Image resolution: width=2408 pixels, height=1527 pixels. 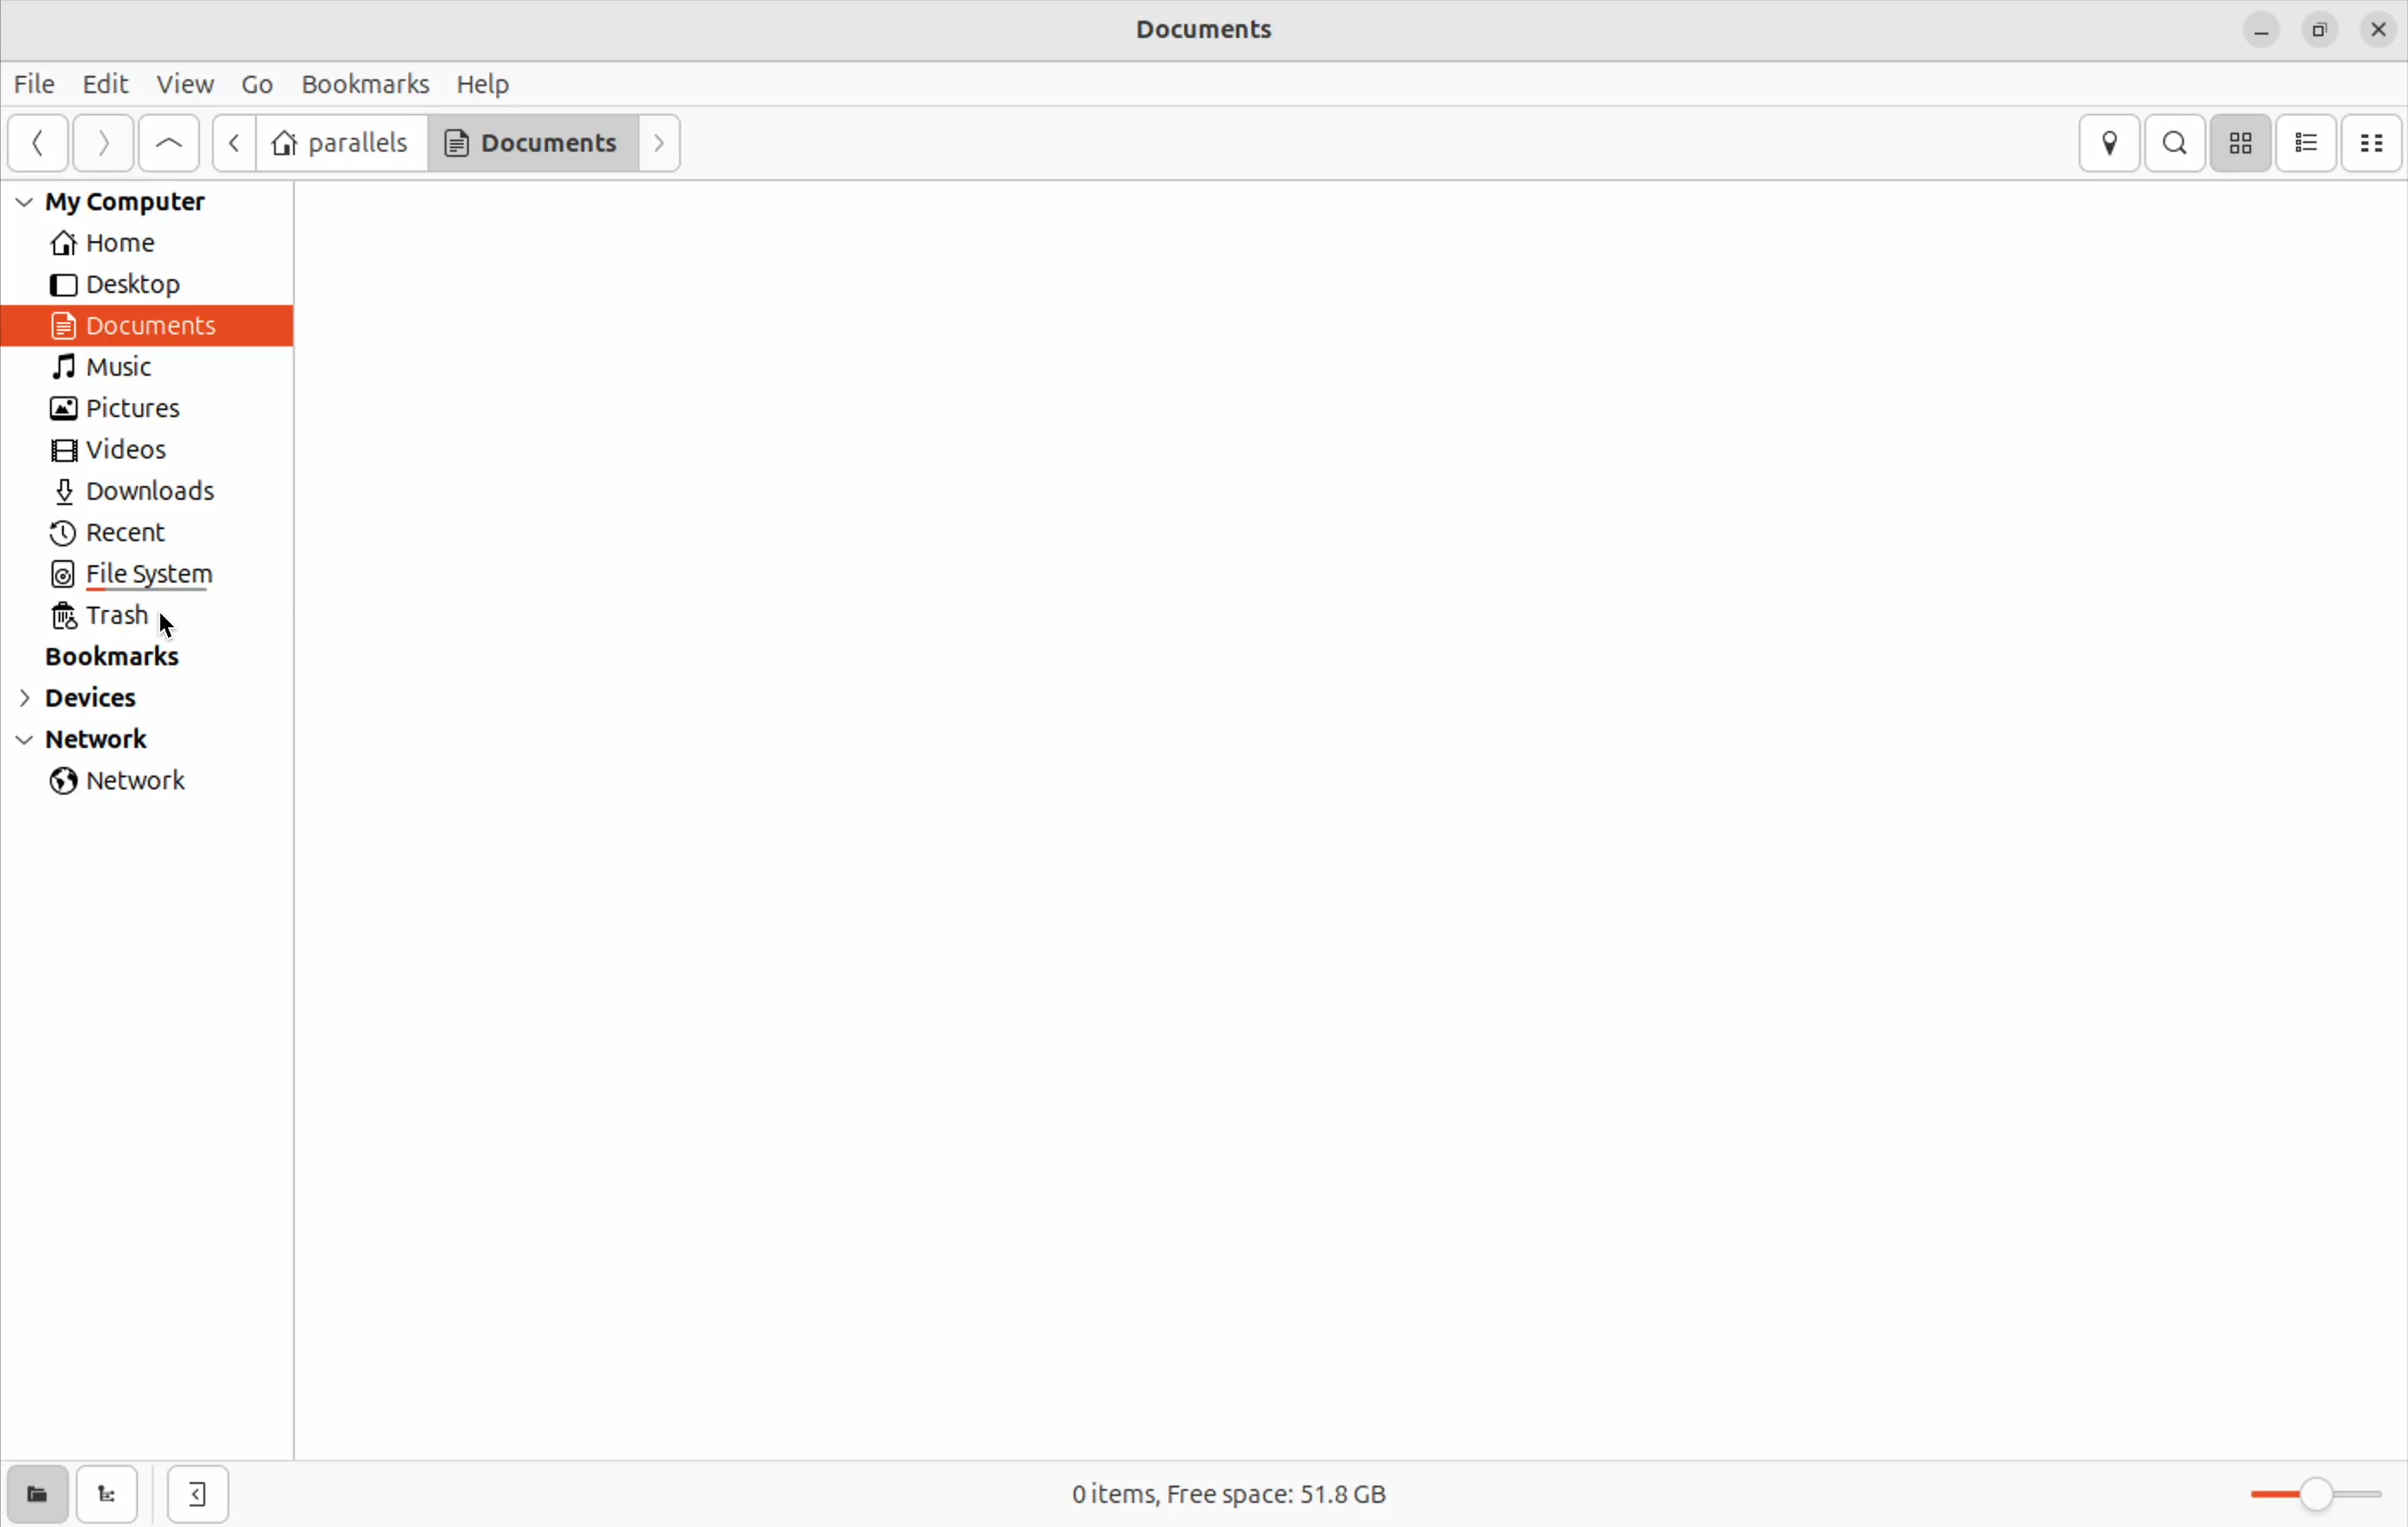 What do you see at coordinates (171, 144) in the screenshot?
I see `Go up` at bounding box center [171, 144].